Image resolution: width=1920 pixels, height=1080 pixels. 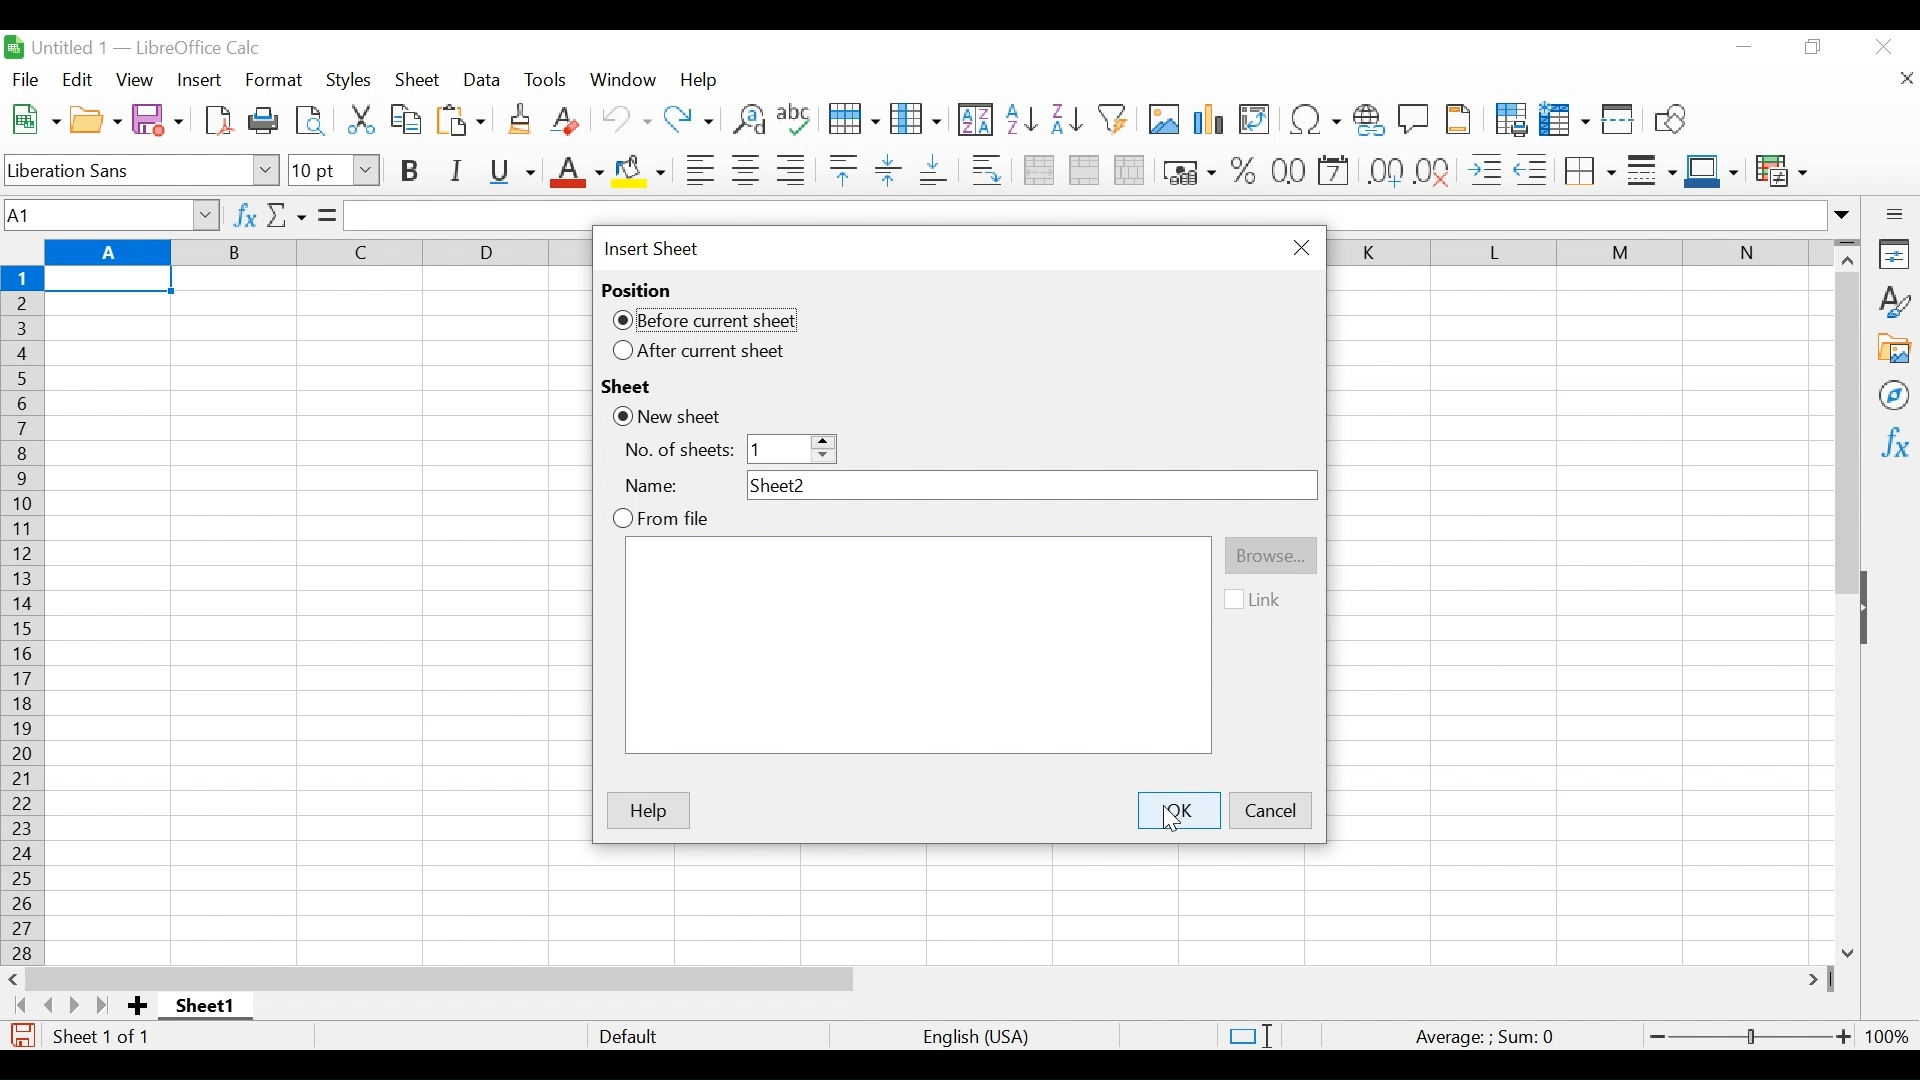 I want to click on Border Style, so click(x=1652, y=173).